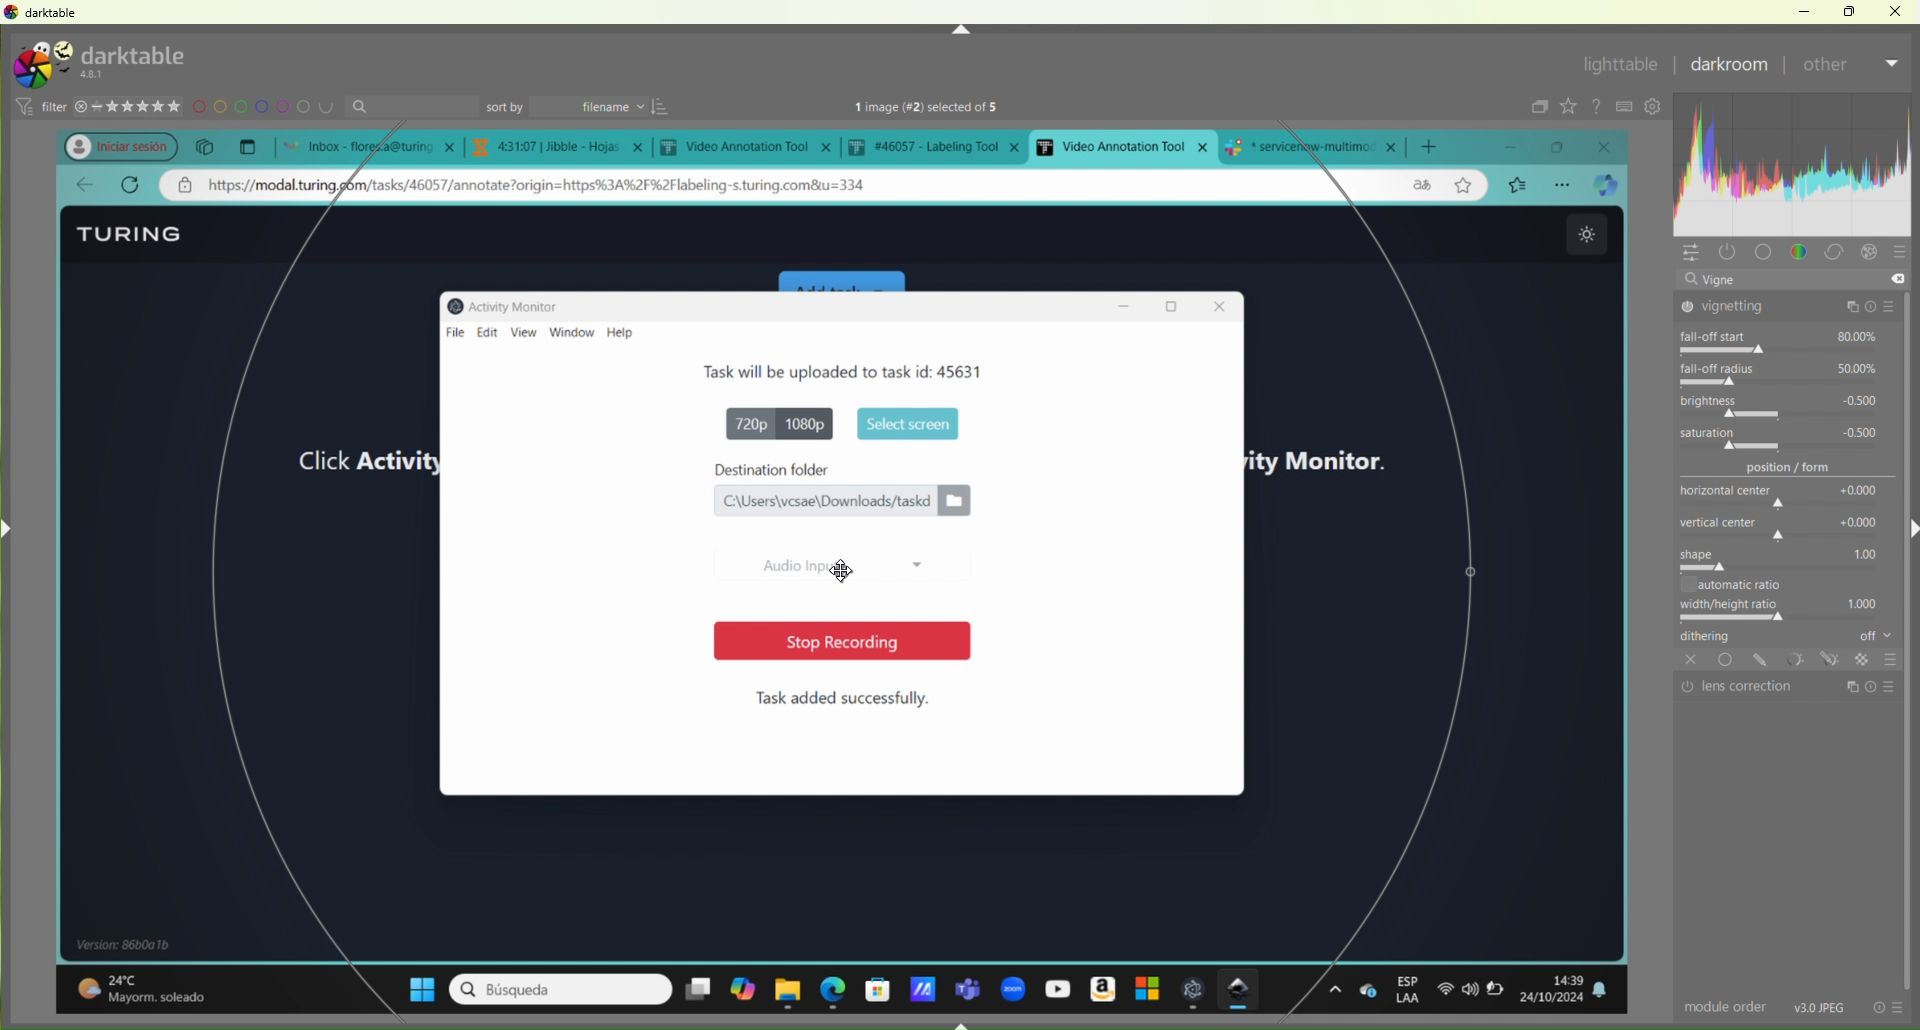  I want to click on language, so click(1418, 185).